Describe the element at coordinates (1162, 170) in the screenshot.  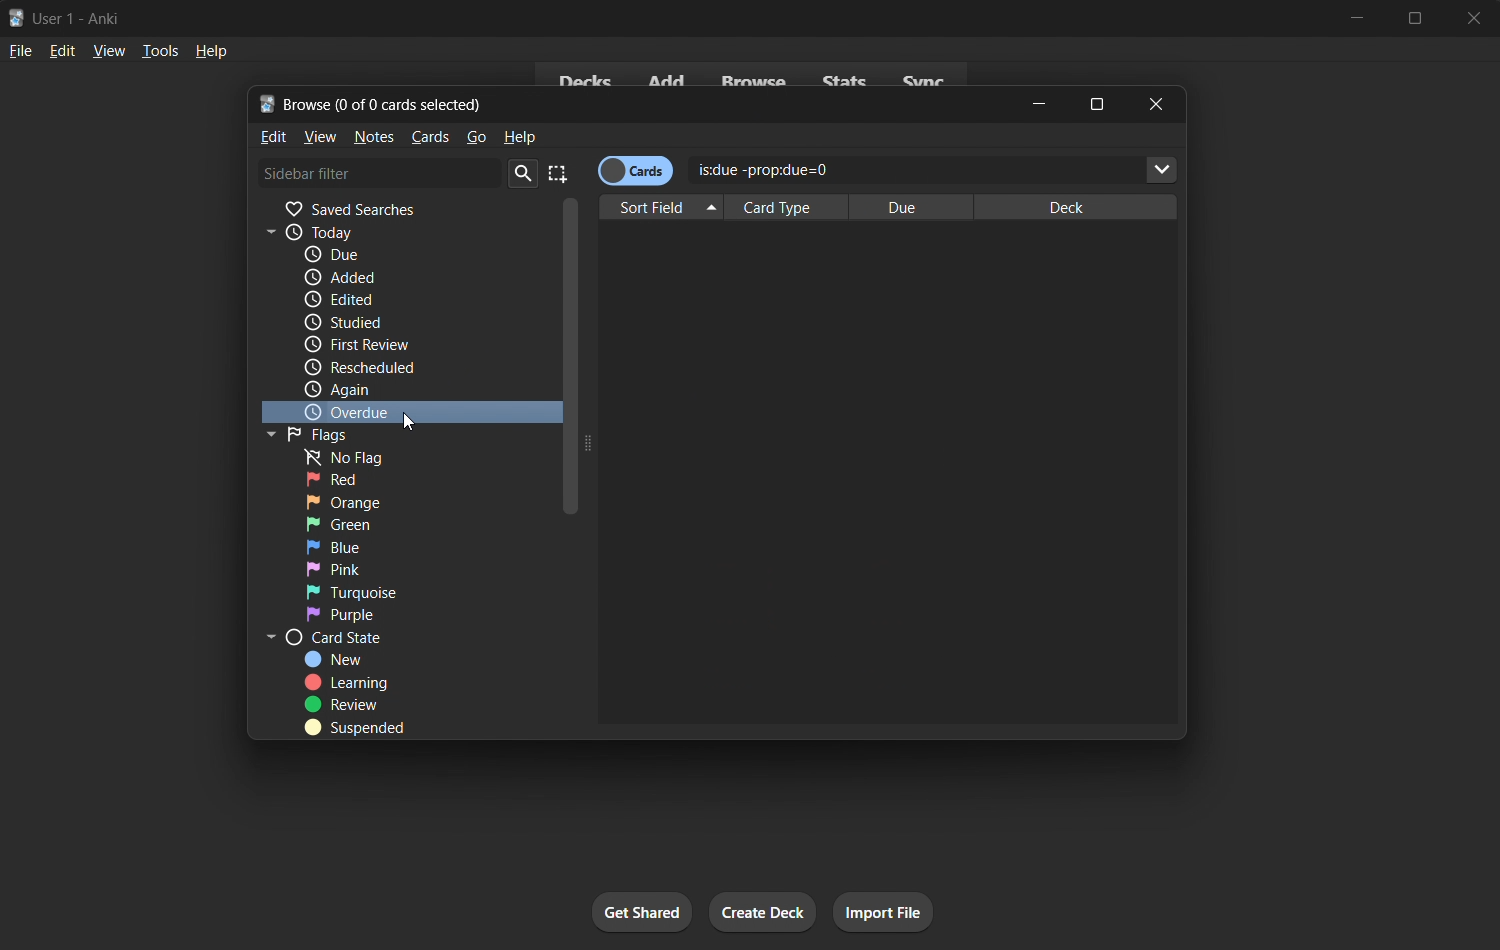
I see `Drop down` at that location.